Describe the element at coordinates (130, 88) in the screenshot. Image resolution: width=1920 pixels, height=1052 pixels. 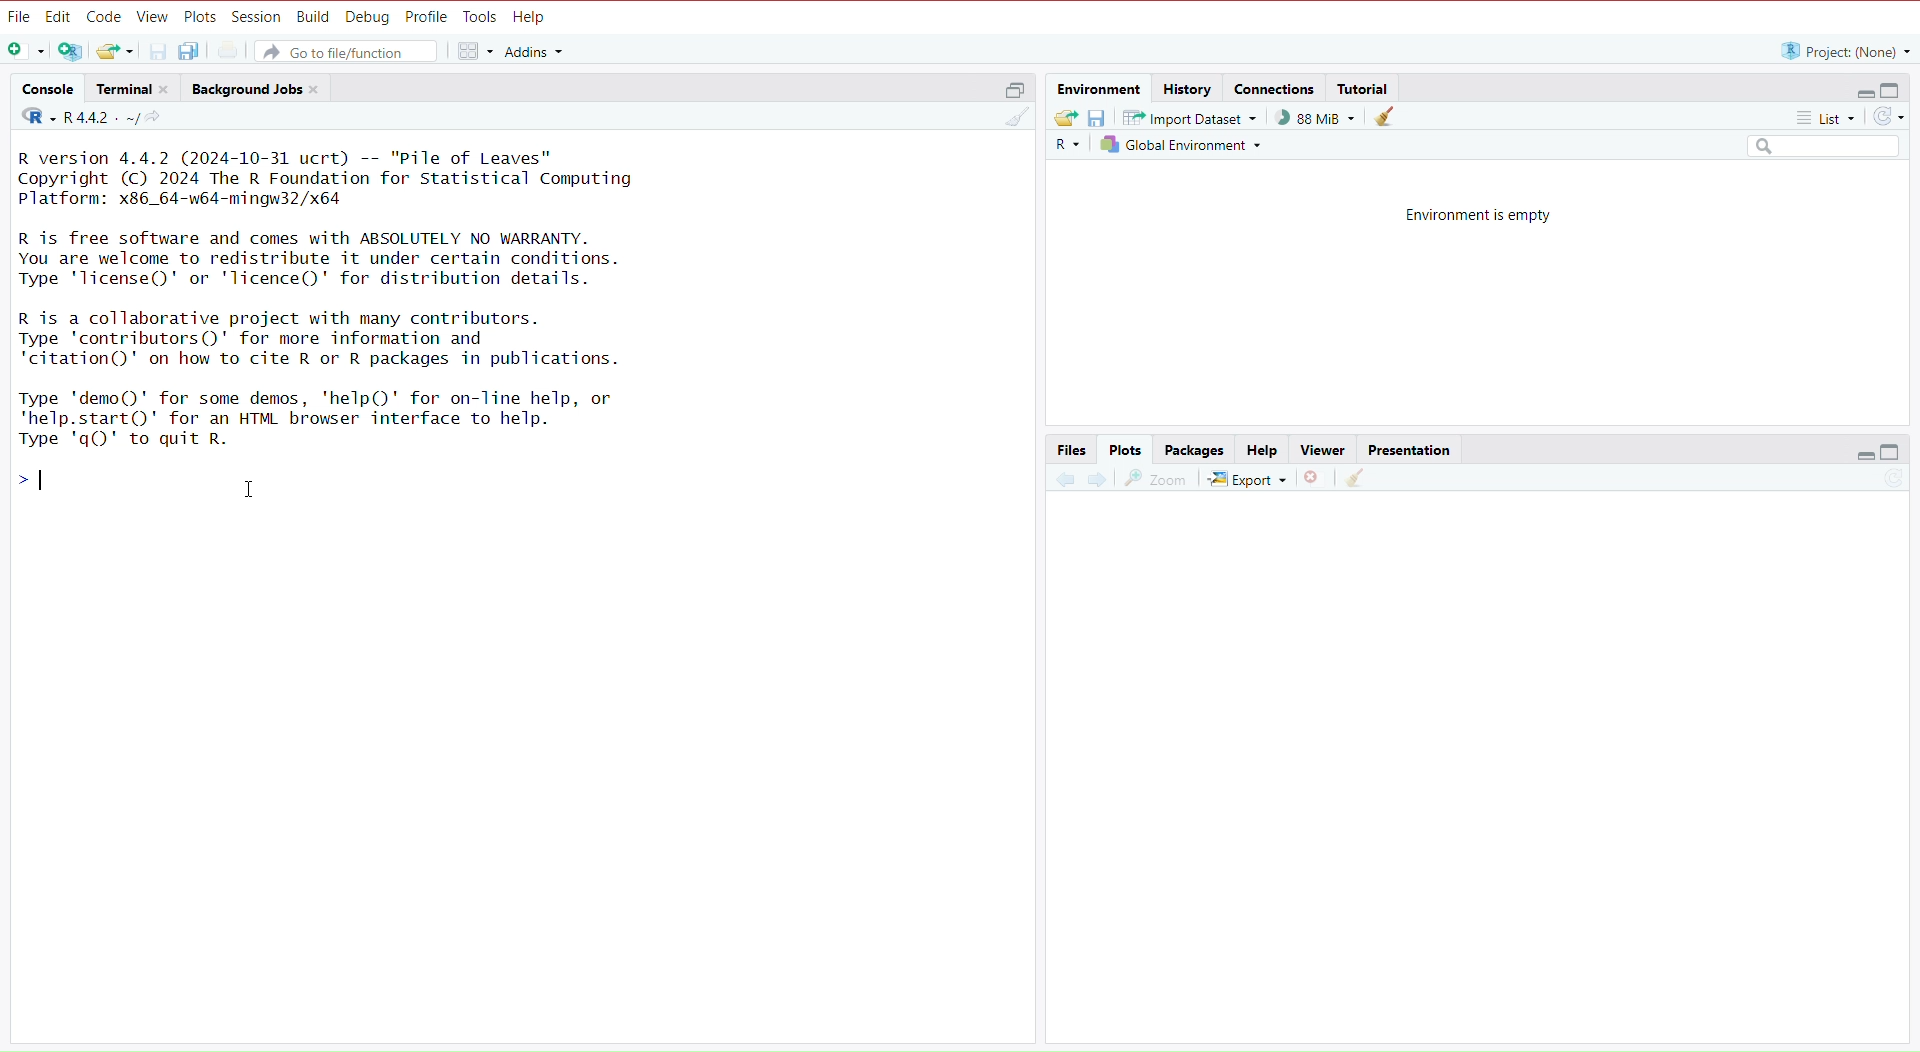
I see `Terminal` at that location.